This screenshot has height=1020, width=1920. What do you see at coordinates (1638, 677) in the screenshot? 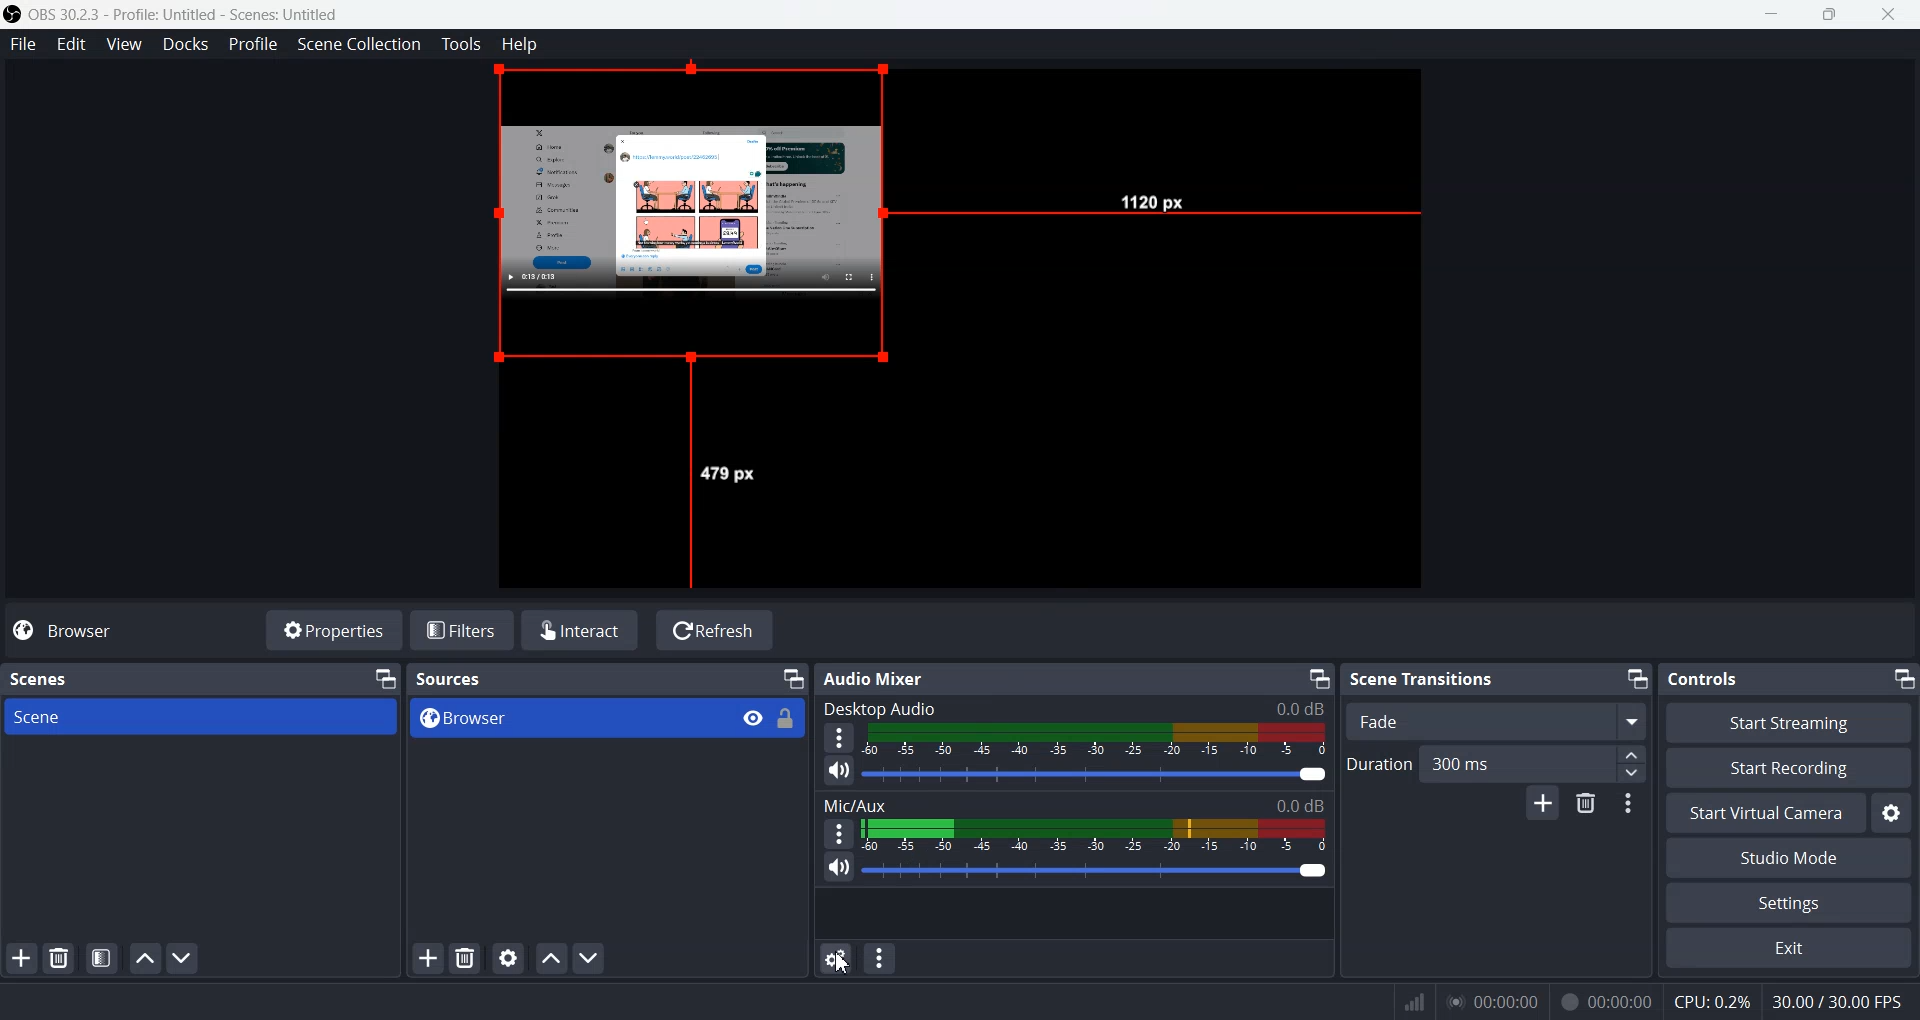
I see `Minimize` at bounding box center [1638, 677].